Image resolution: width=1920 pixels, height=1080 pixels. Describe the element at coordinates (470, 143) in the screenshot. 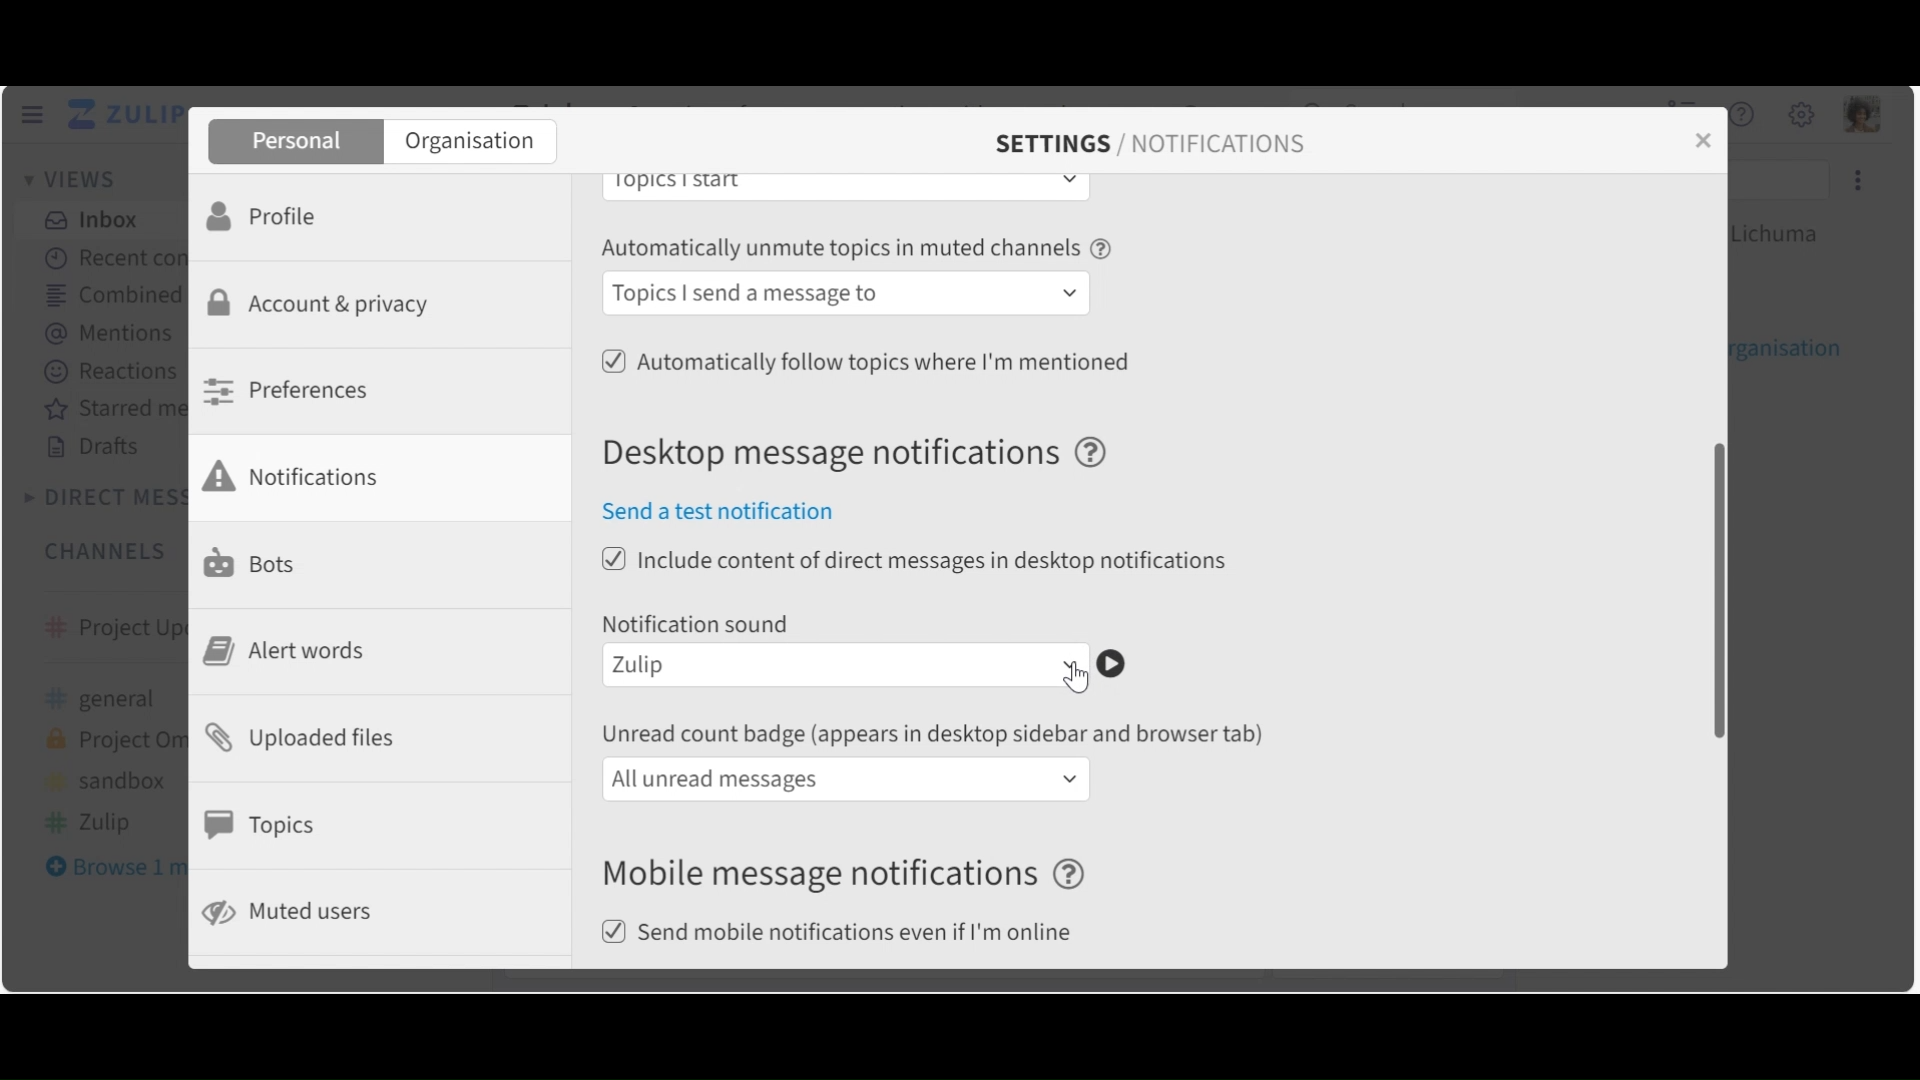

I see `Organisation` at that location.